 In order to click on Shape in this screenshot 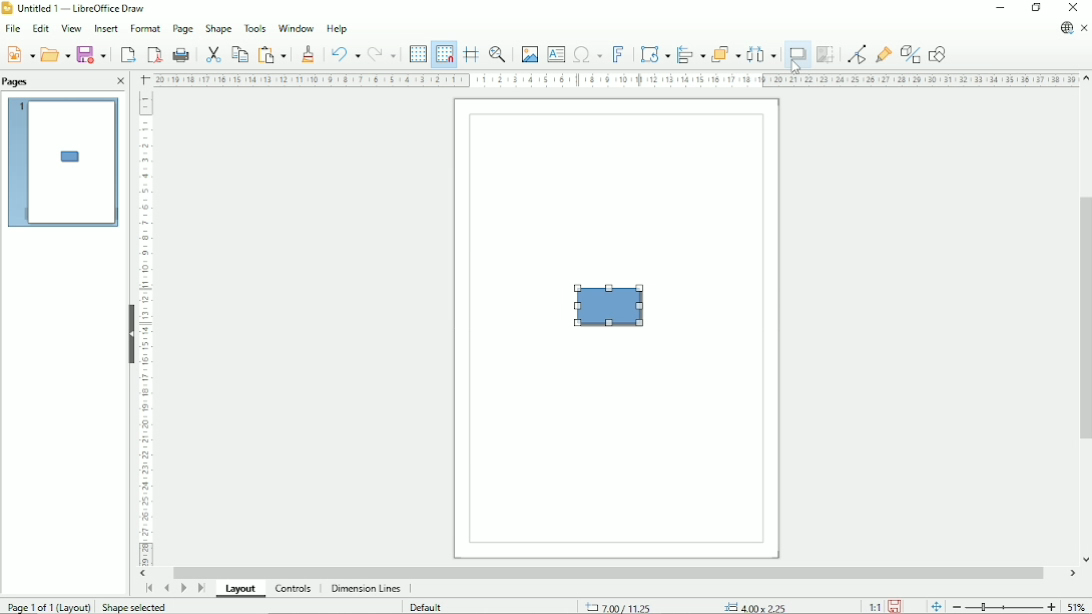, I will do `click(220, 28)`.